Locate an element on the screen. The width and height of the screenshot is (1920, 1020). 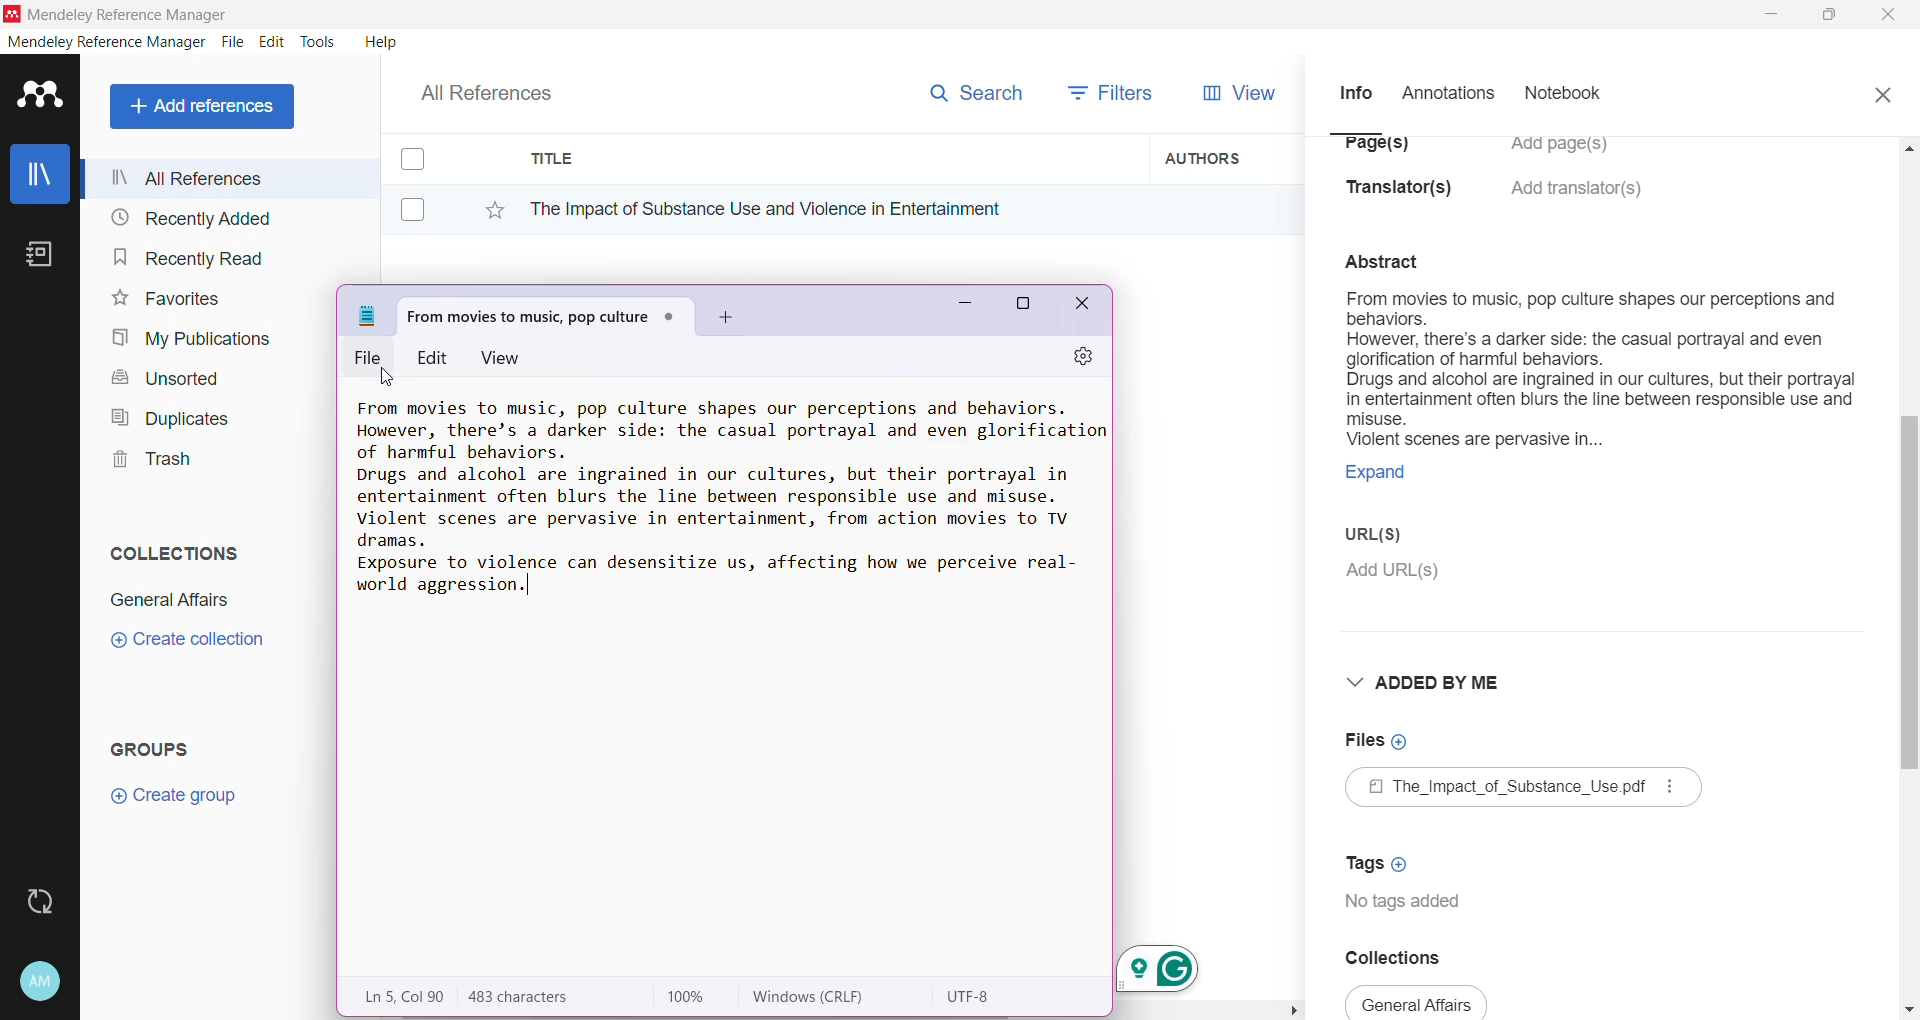
Reference Title is located at coordinates (829, 208).